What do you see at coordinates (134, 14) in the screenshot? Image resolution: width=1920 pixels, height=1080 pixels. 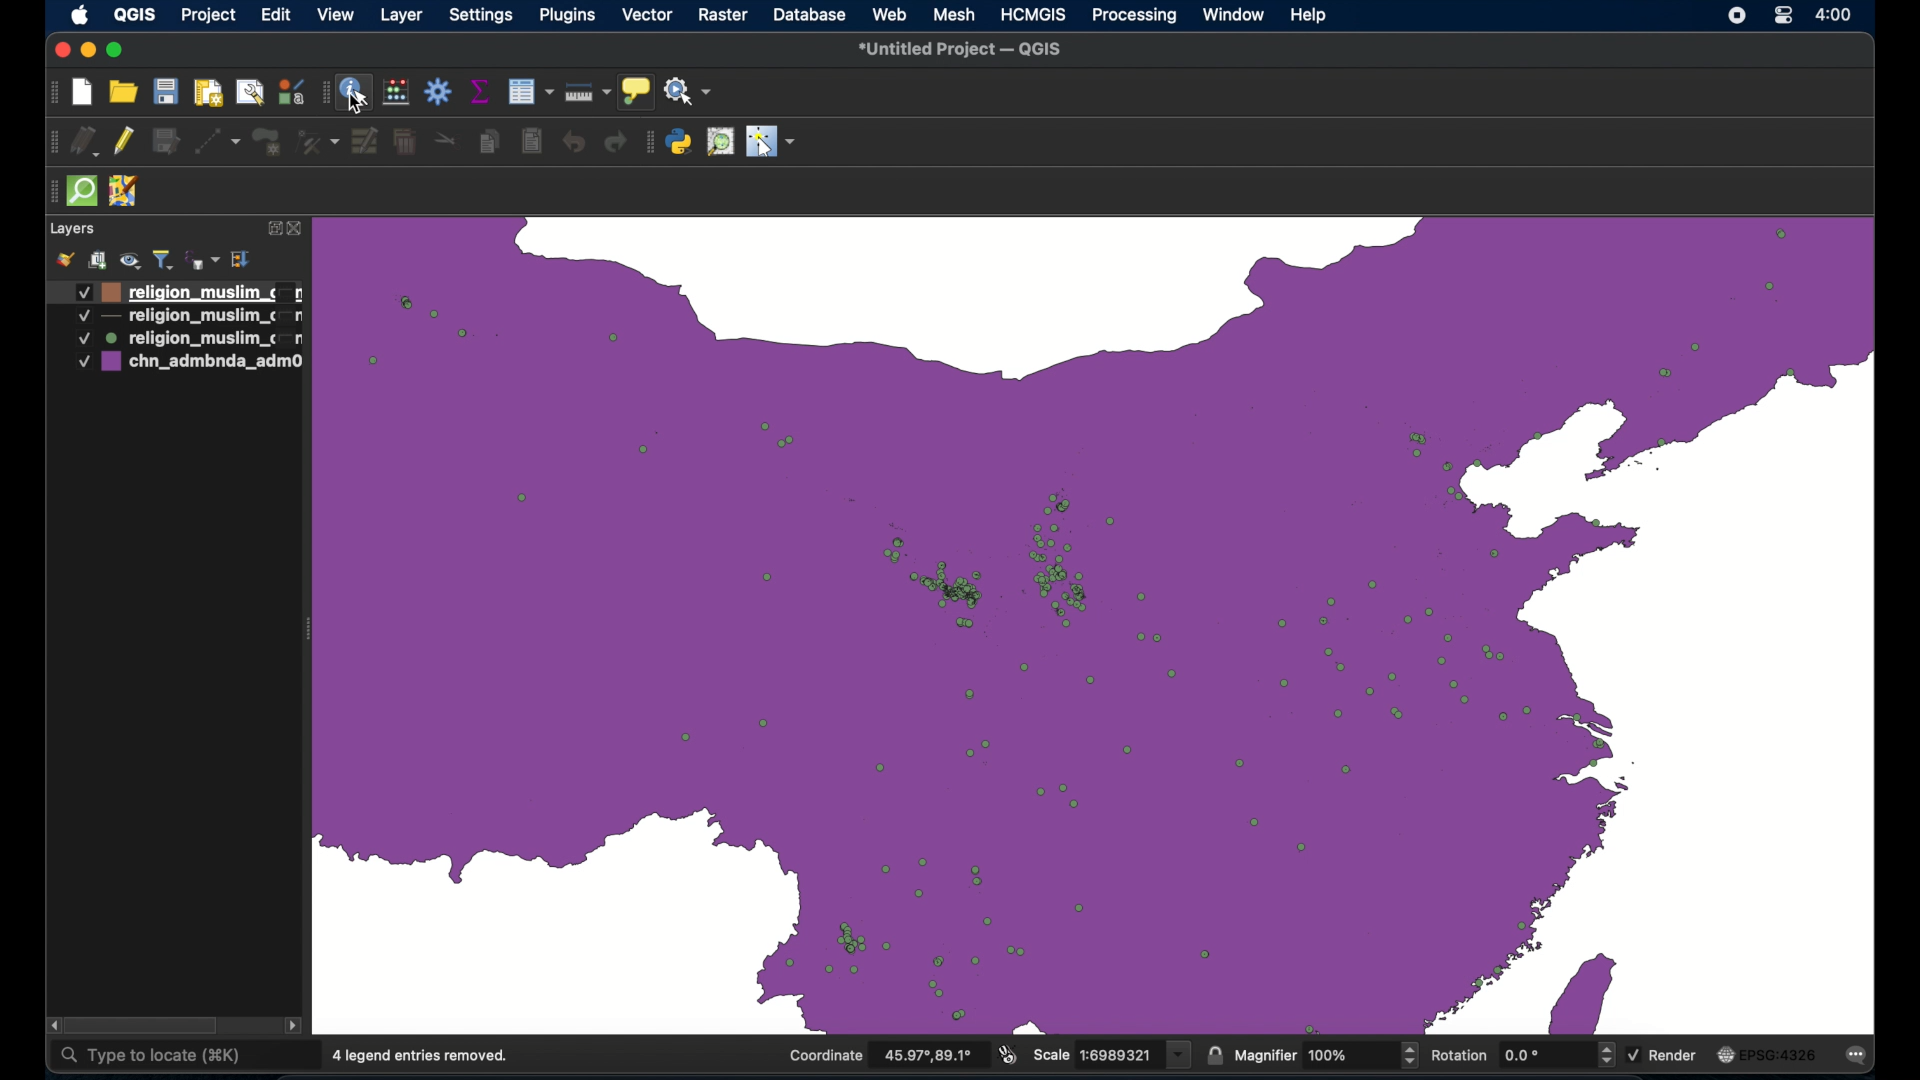 I see `QGIS` at bounding box center [134, 14].